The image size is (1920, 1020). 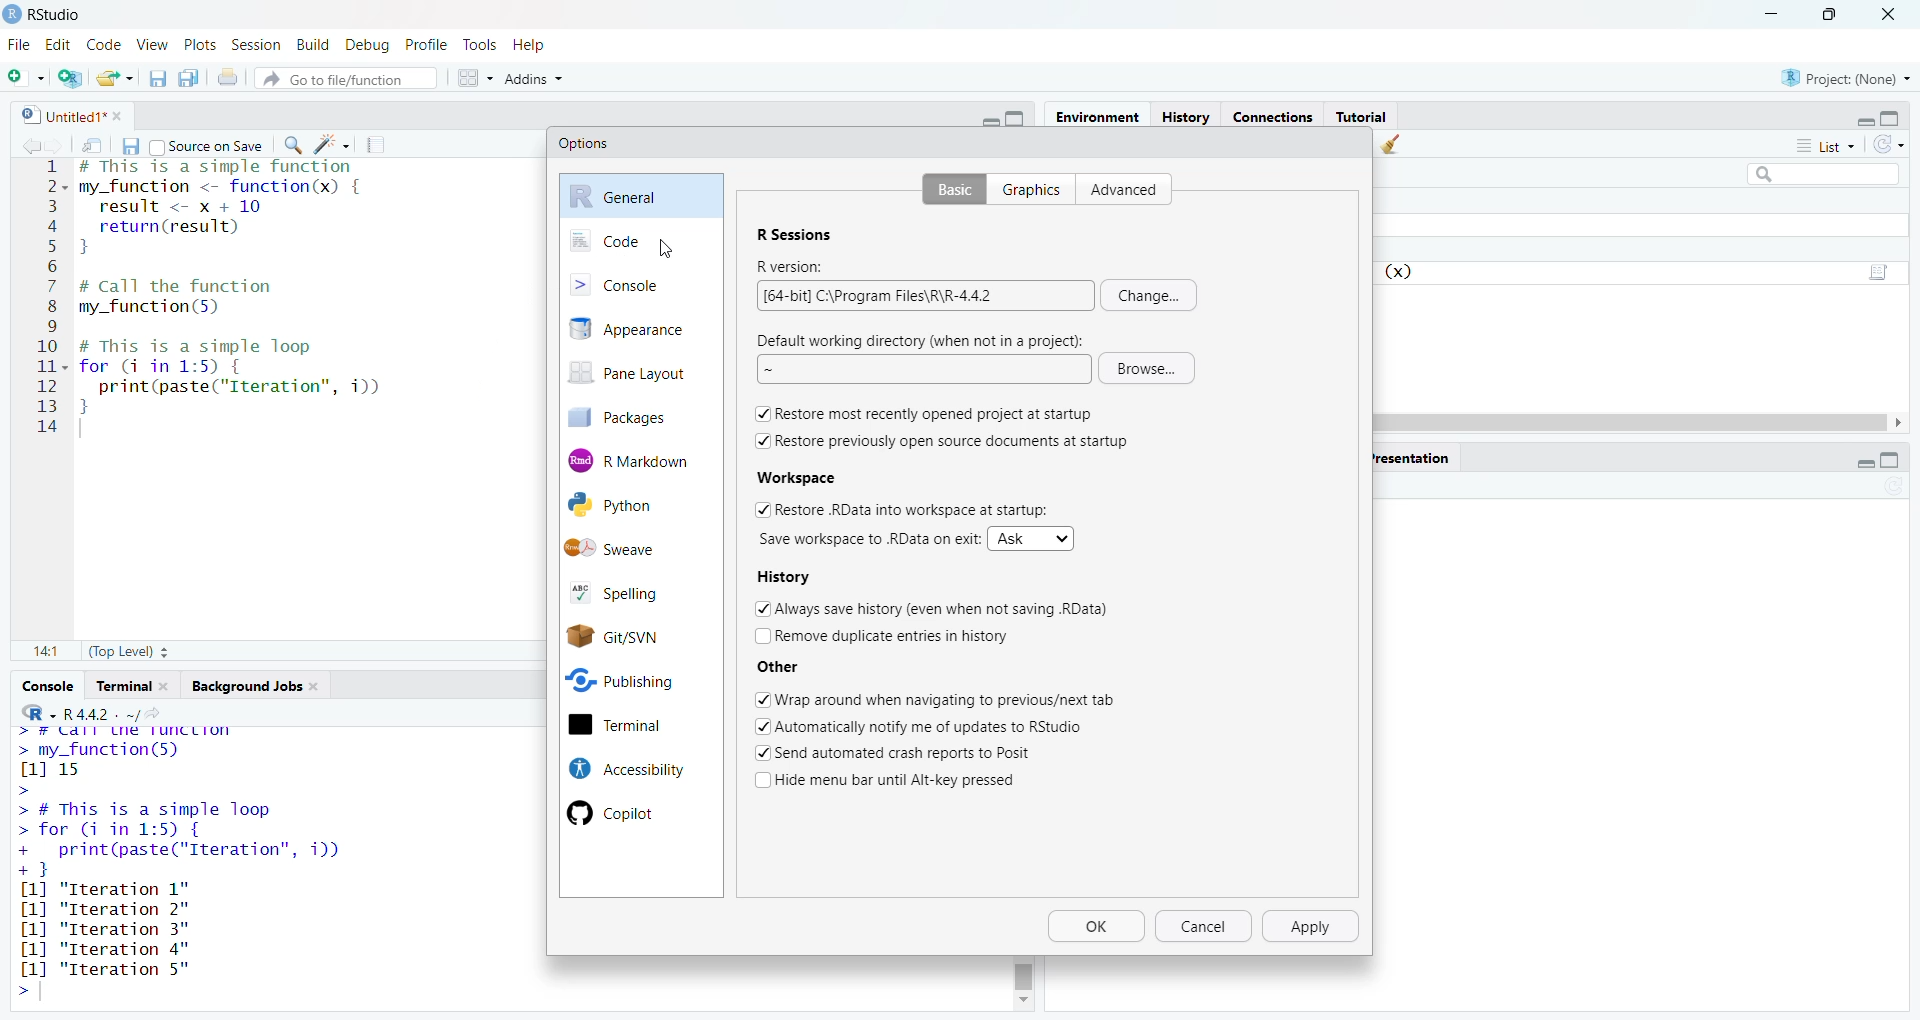 What do you see at coordinates (1882, 269) in the screenshot?
I see `script` at bounding box center [1882, 269].